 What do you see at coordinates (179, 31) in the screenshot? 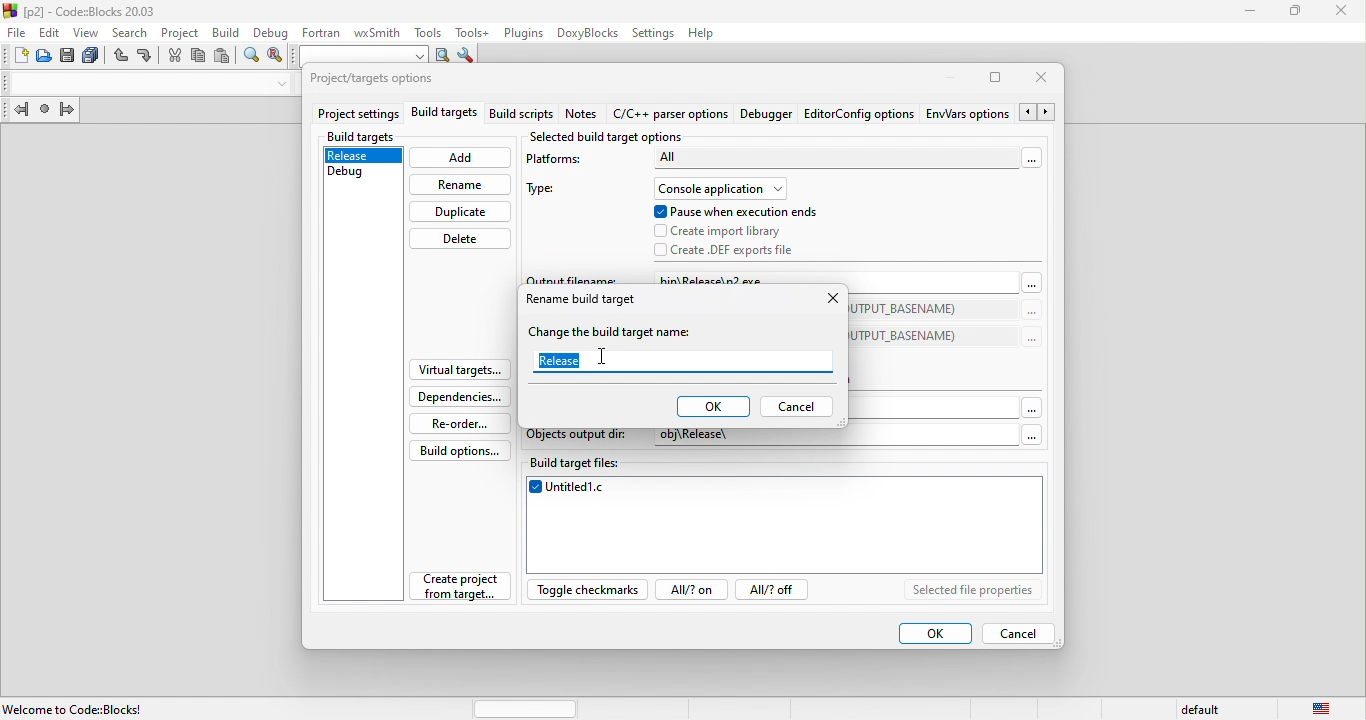
I see `project` at bounding box center [179, 31].